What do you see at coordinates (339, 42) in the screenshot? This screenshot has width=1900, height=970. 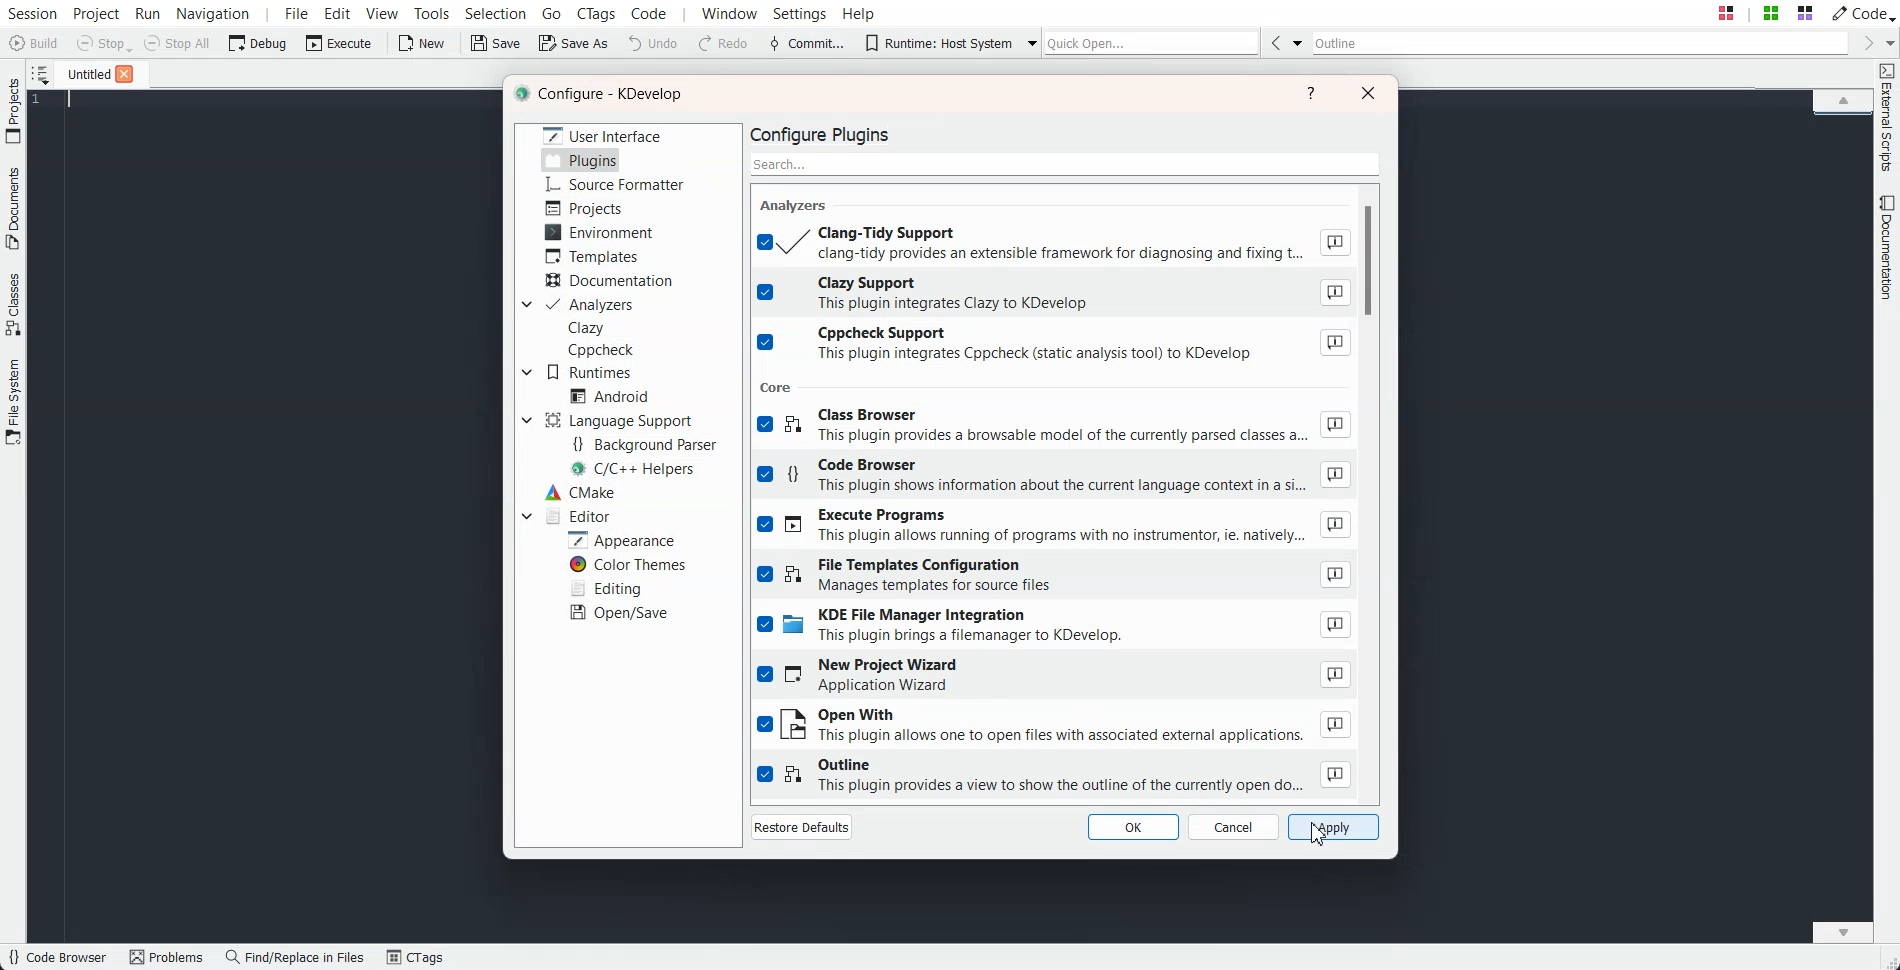 I see `Execute` at bounding box center [339, 42].